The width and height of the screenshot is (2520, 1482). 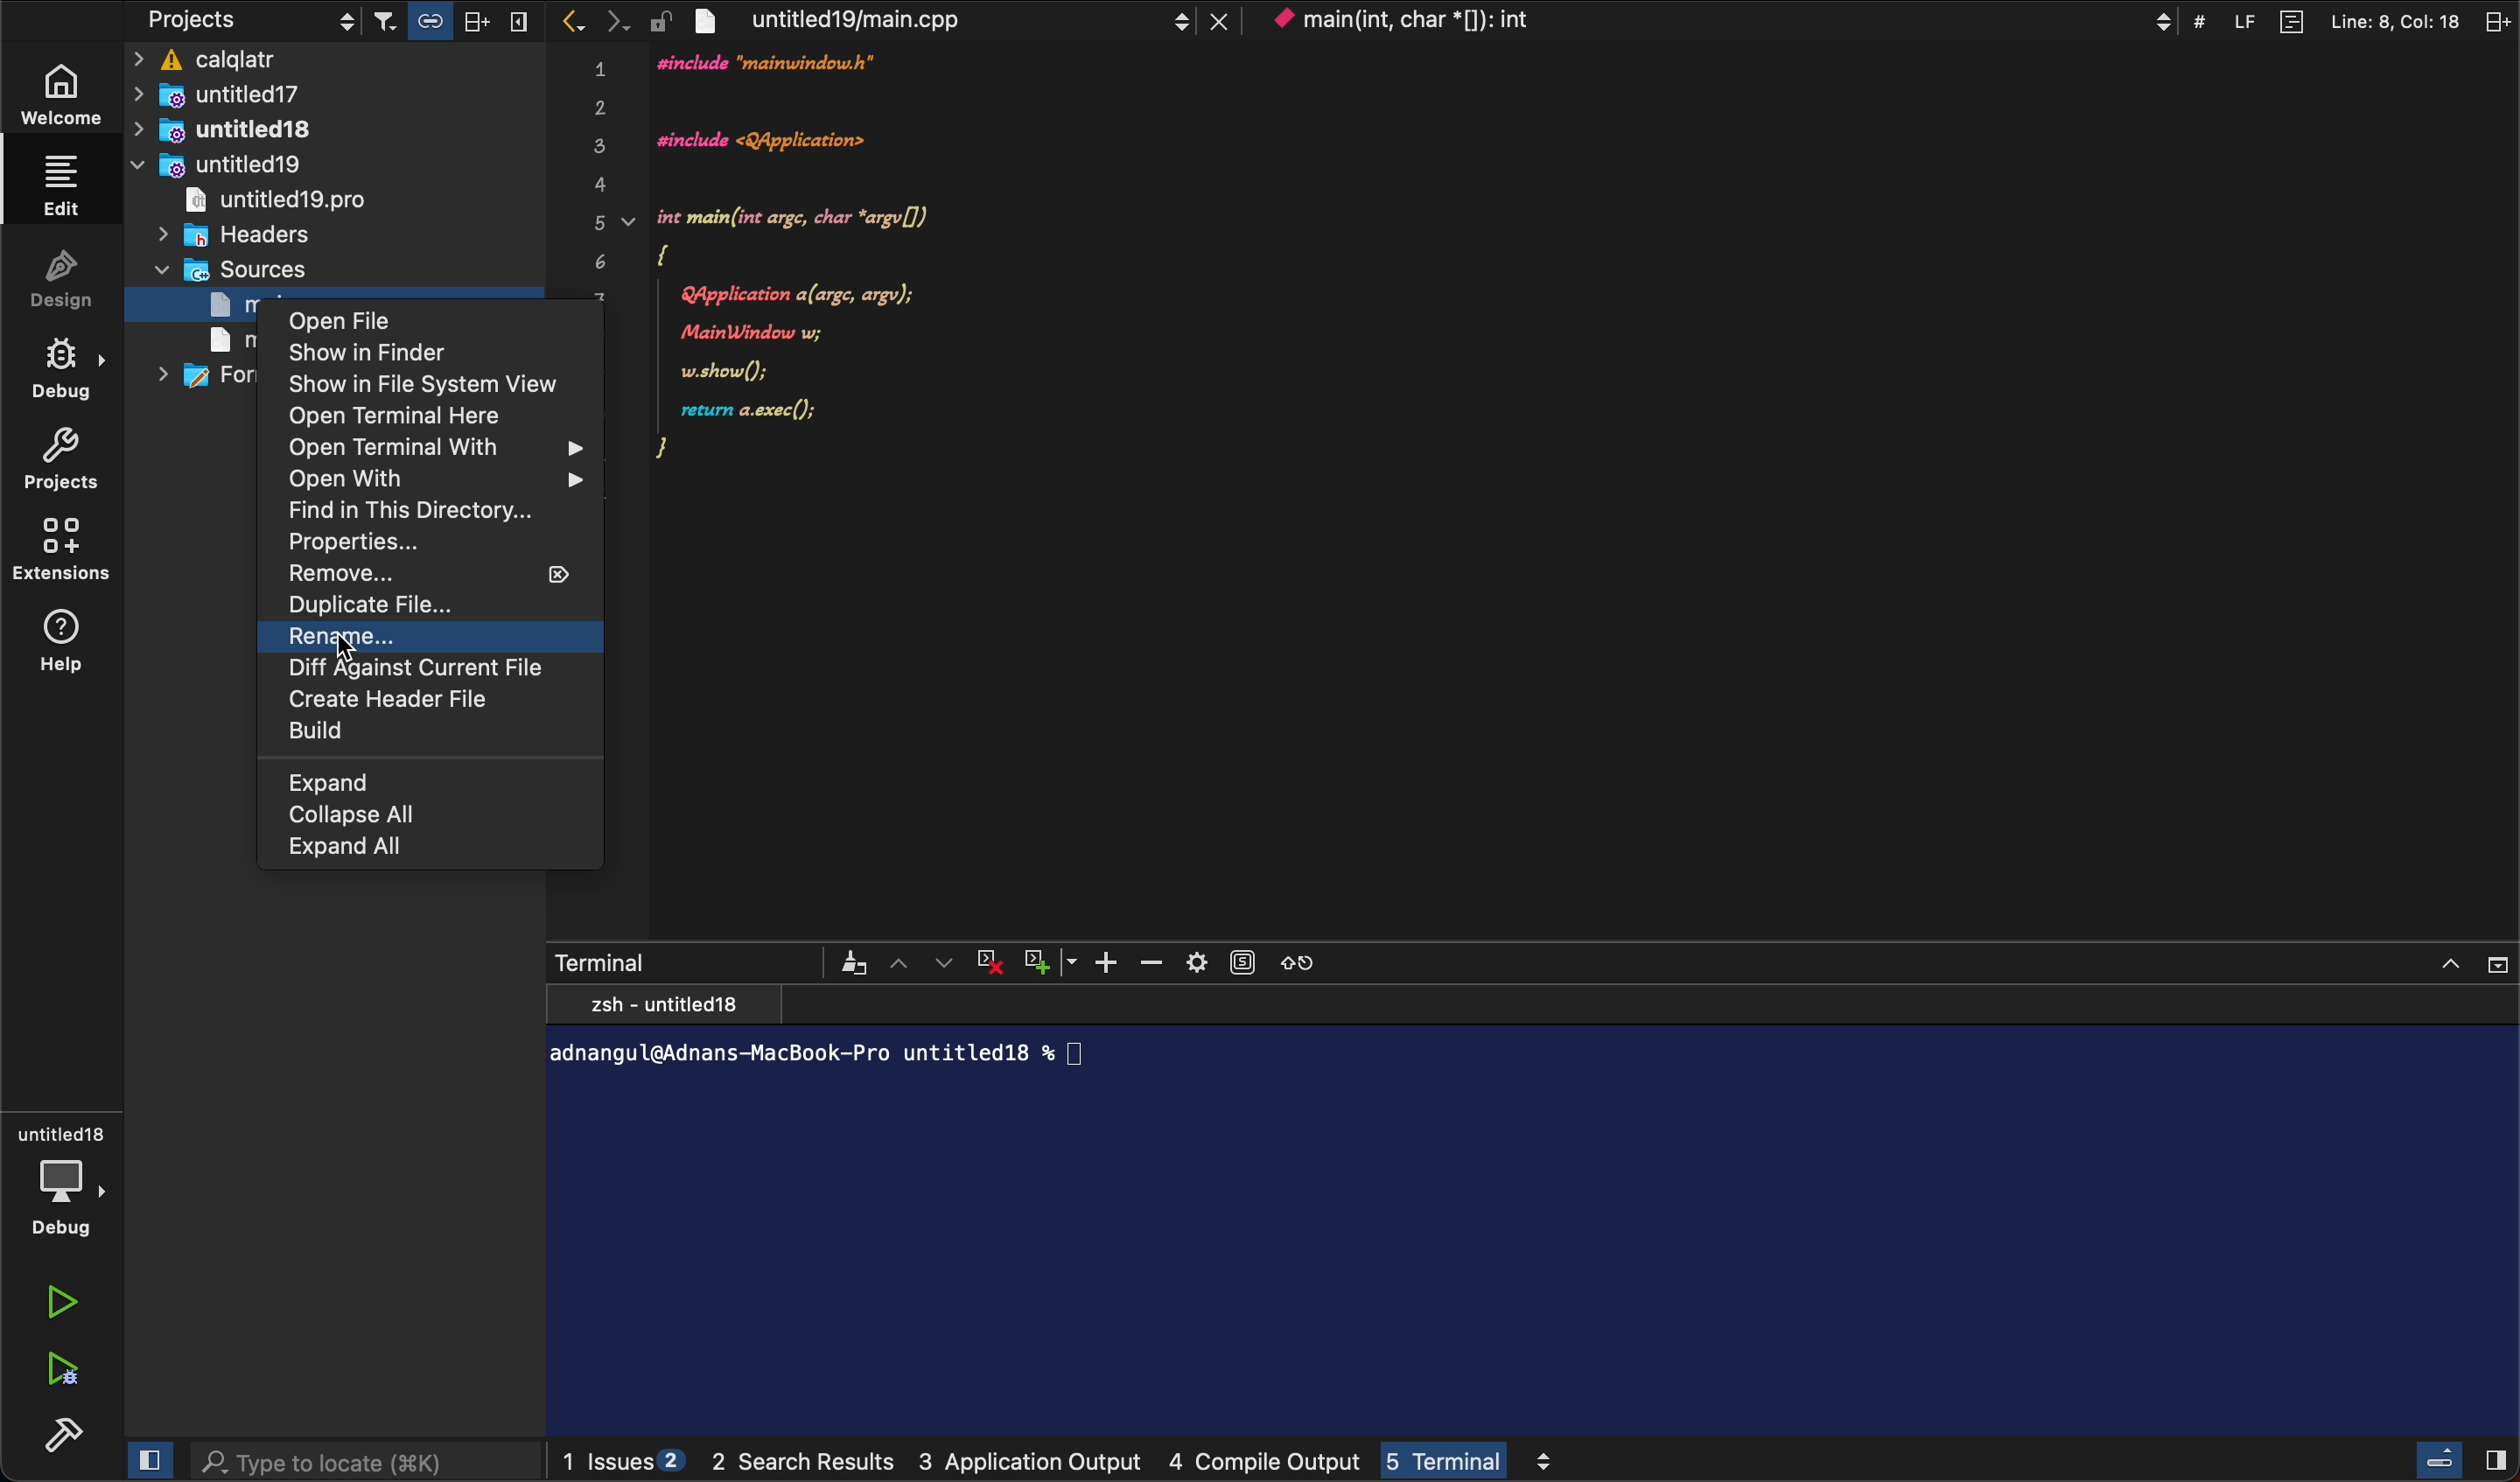 I want to click on file tab, so click(x=958, y=19).